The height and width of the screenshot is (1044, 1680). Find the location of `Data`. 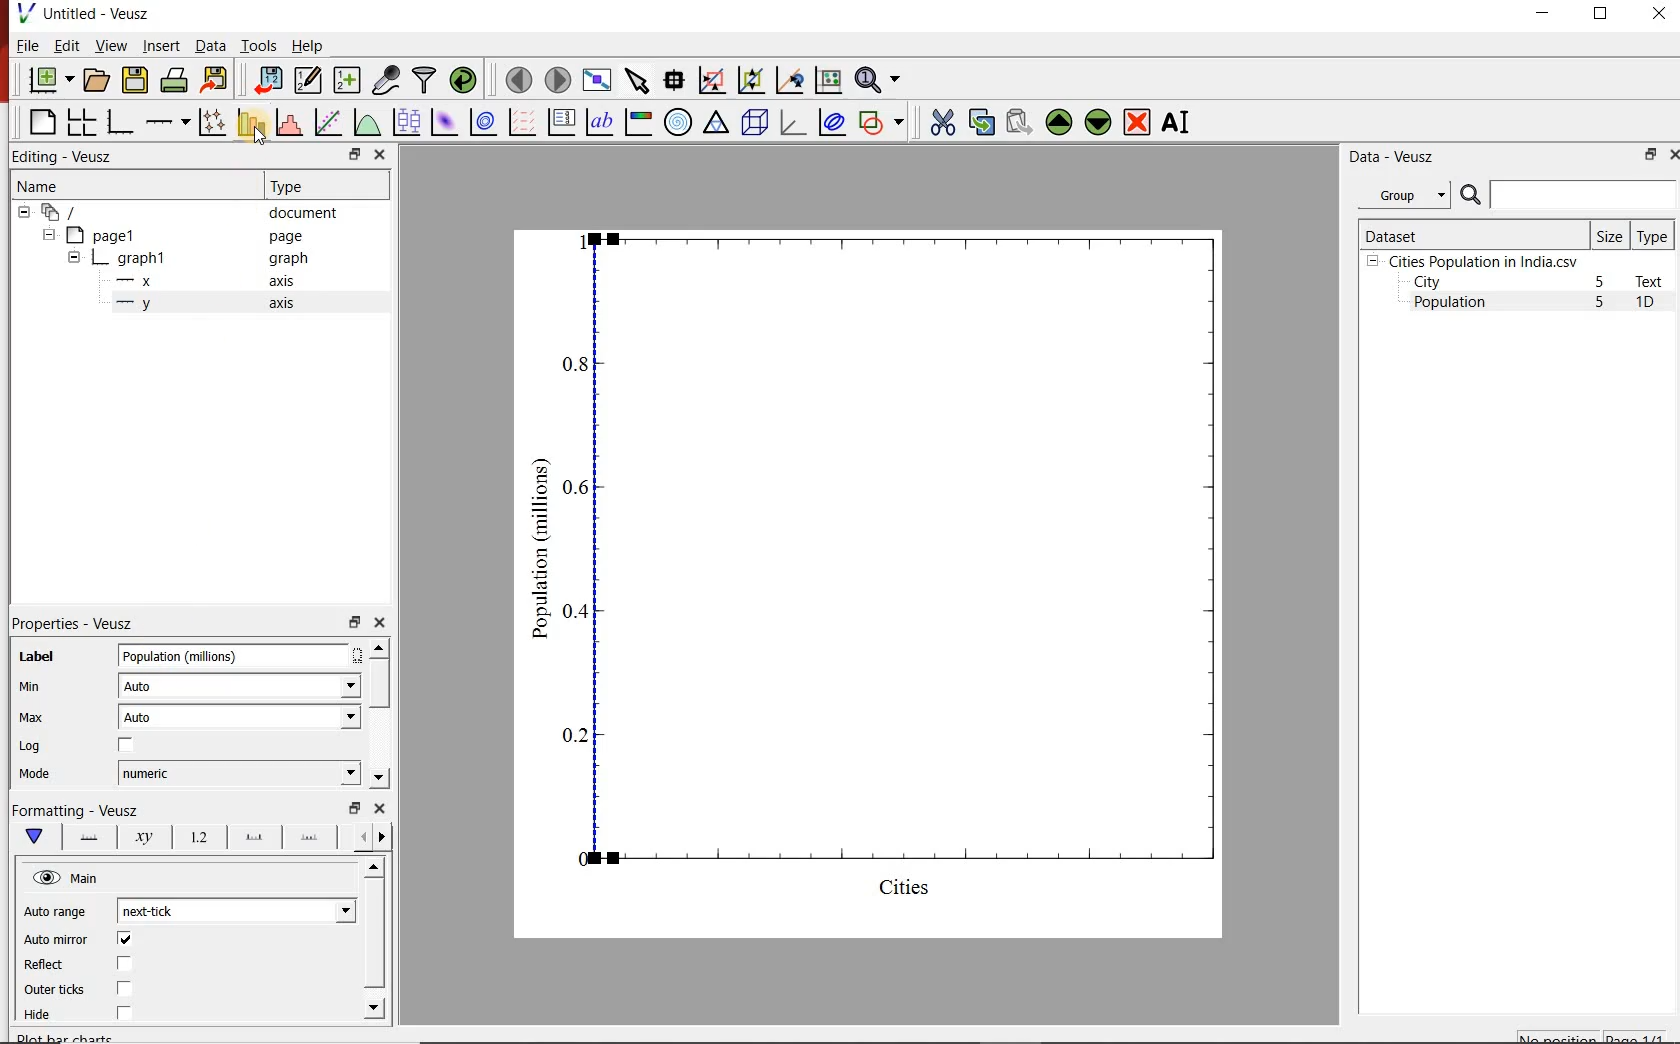

Data is located at coordinates (210, 47).